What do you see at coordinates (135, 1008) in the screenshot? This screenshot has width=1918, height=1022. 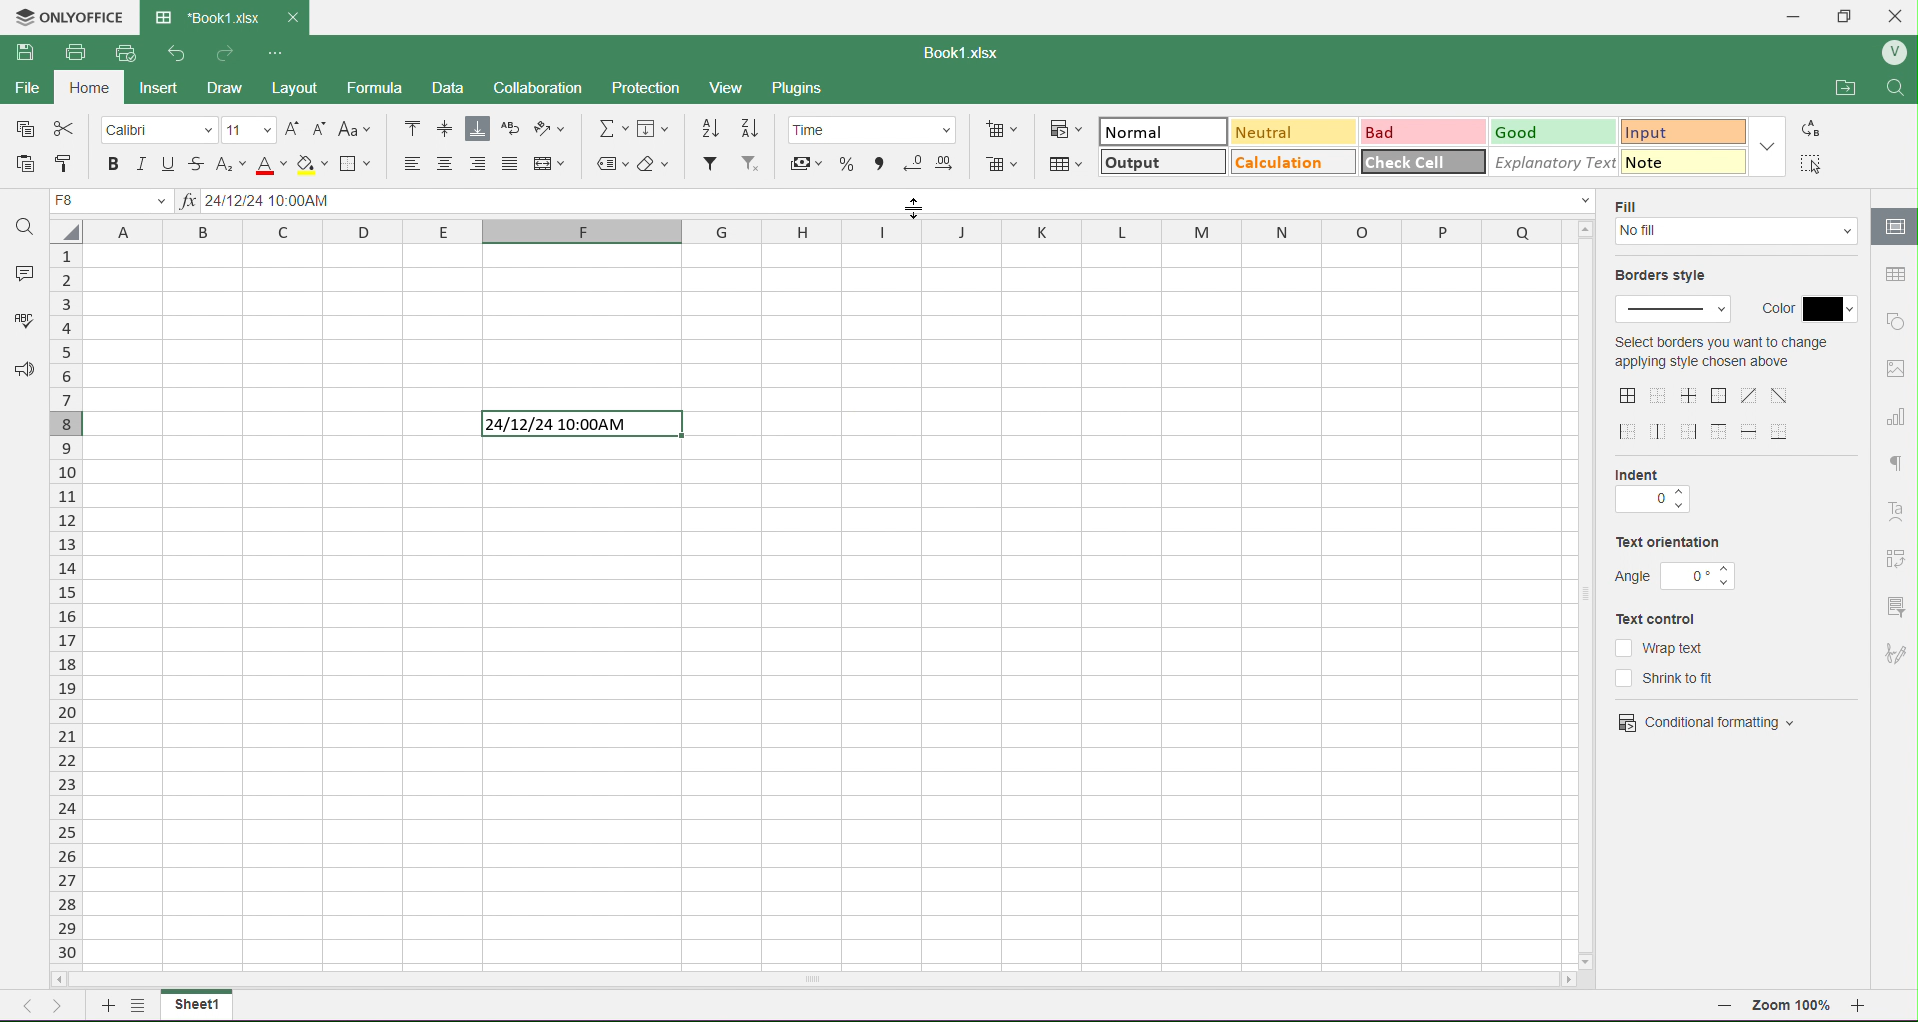 I see `Options` at bounding box center [135, 1008].